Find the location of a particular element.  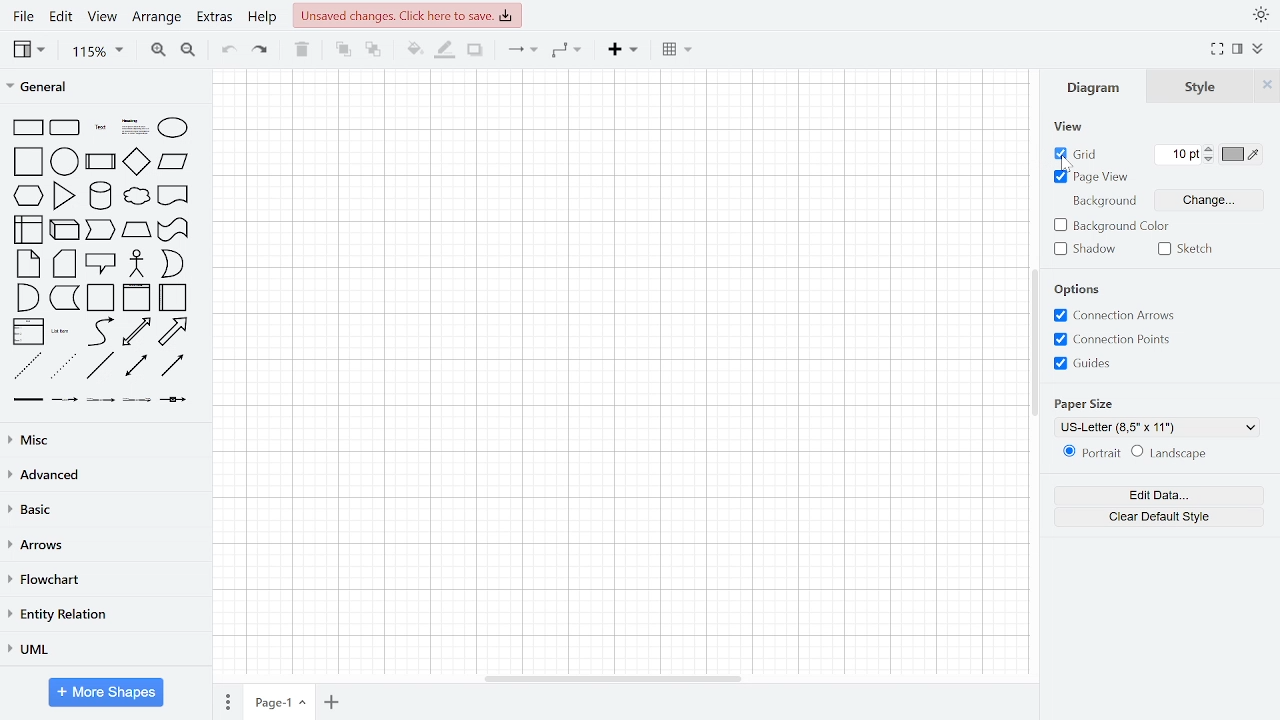

diamond is located at coordinates (135, 162).